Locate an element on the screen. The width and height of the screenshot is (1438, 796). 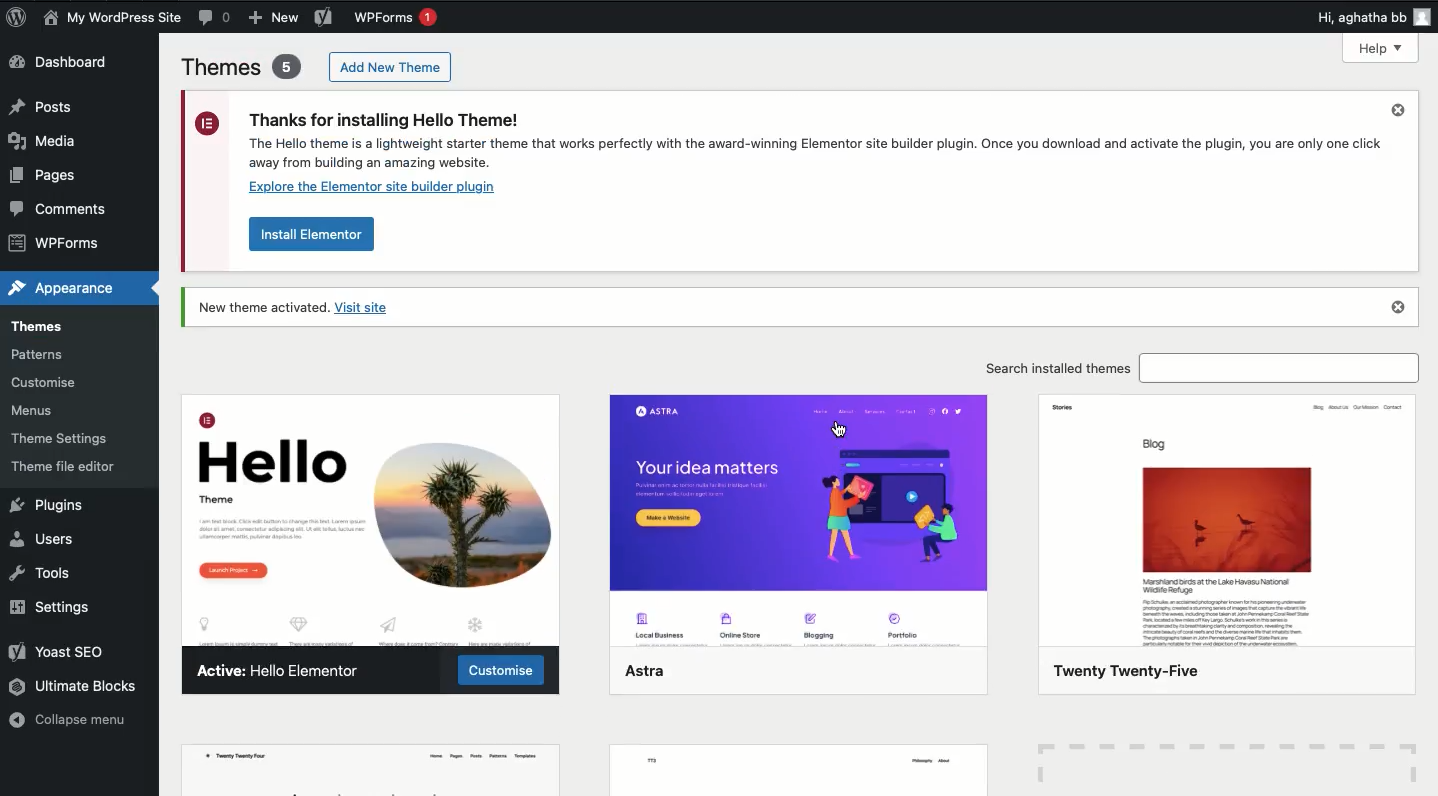
Dashboard is located at coordinates (63, 62).